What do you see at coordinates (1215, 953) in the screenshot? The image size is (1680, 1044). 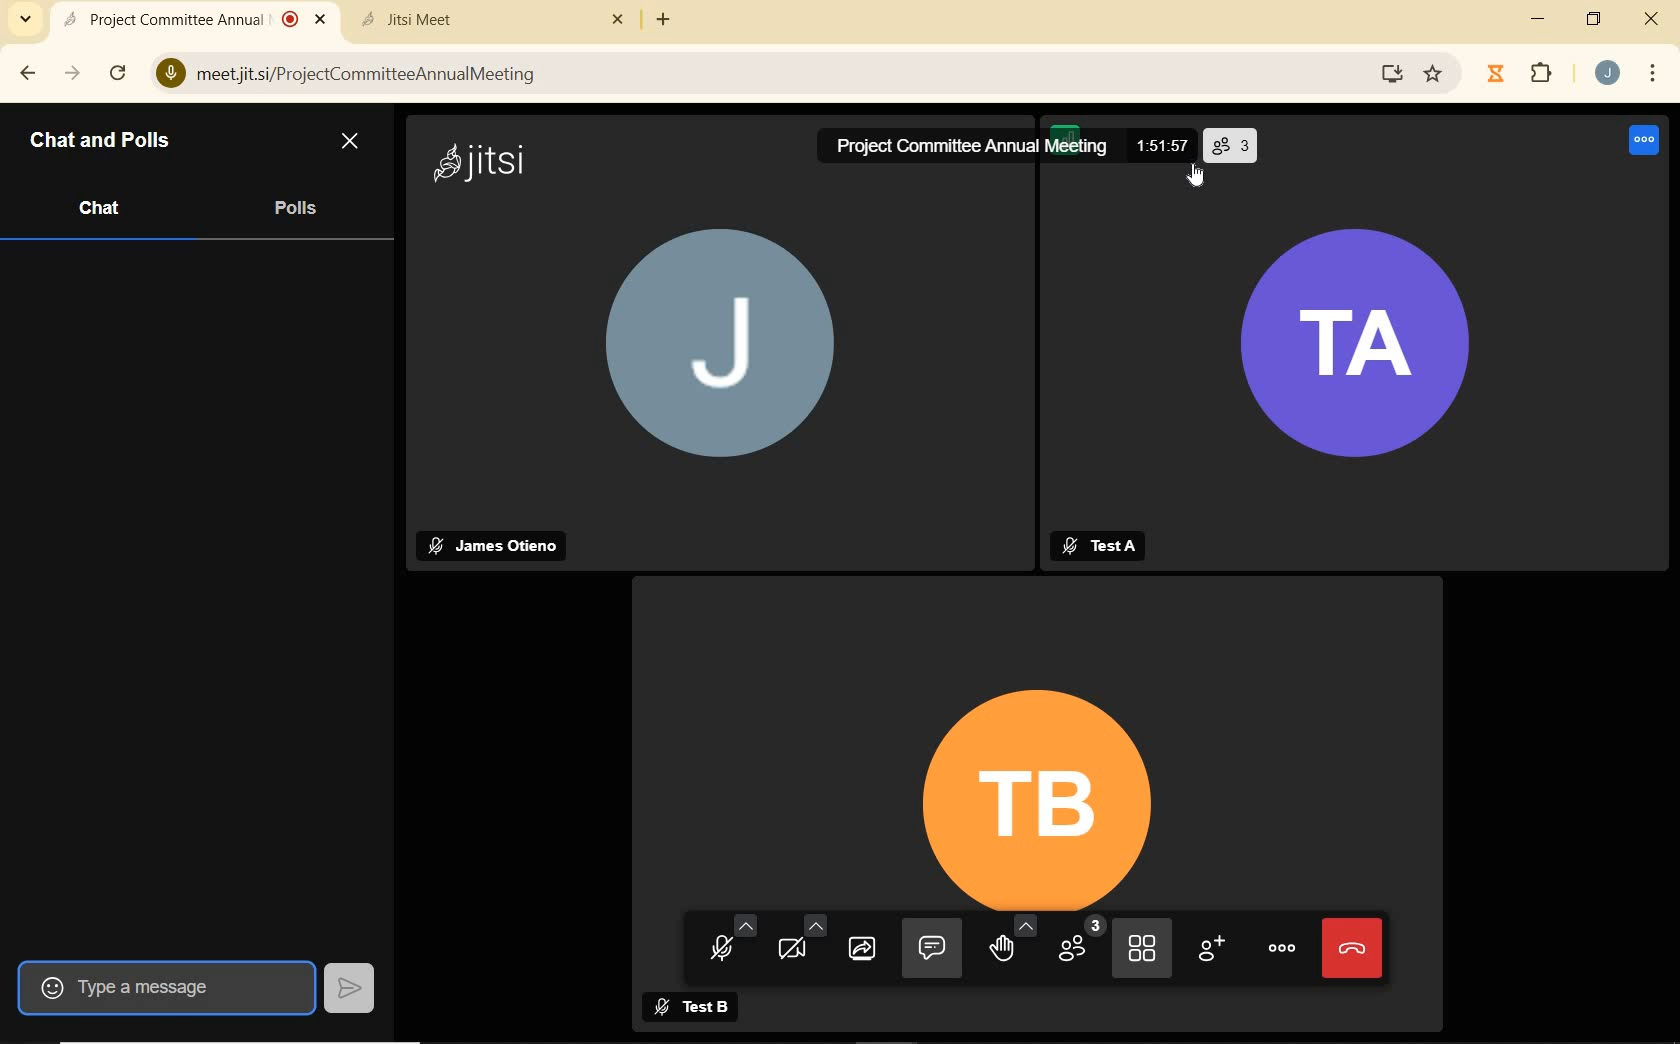 I see `invite people` at bounding box center [1215, 953].